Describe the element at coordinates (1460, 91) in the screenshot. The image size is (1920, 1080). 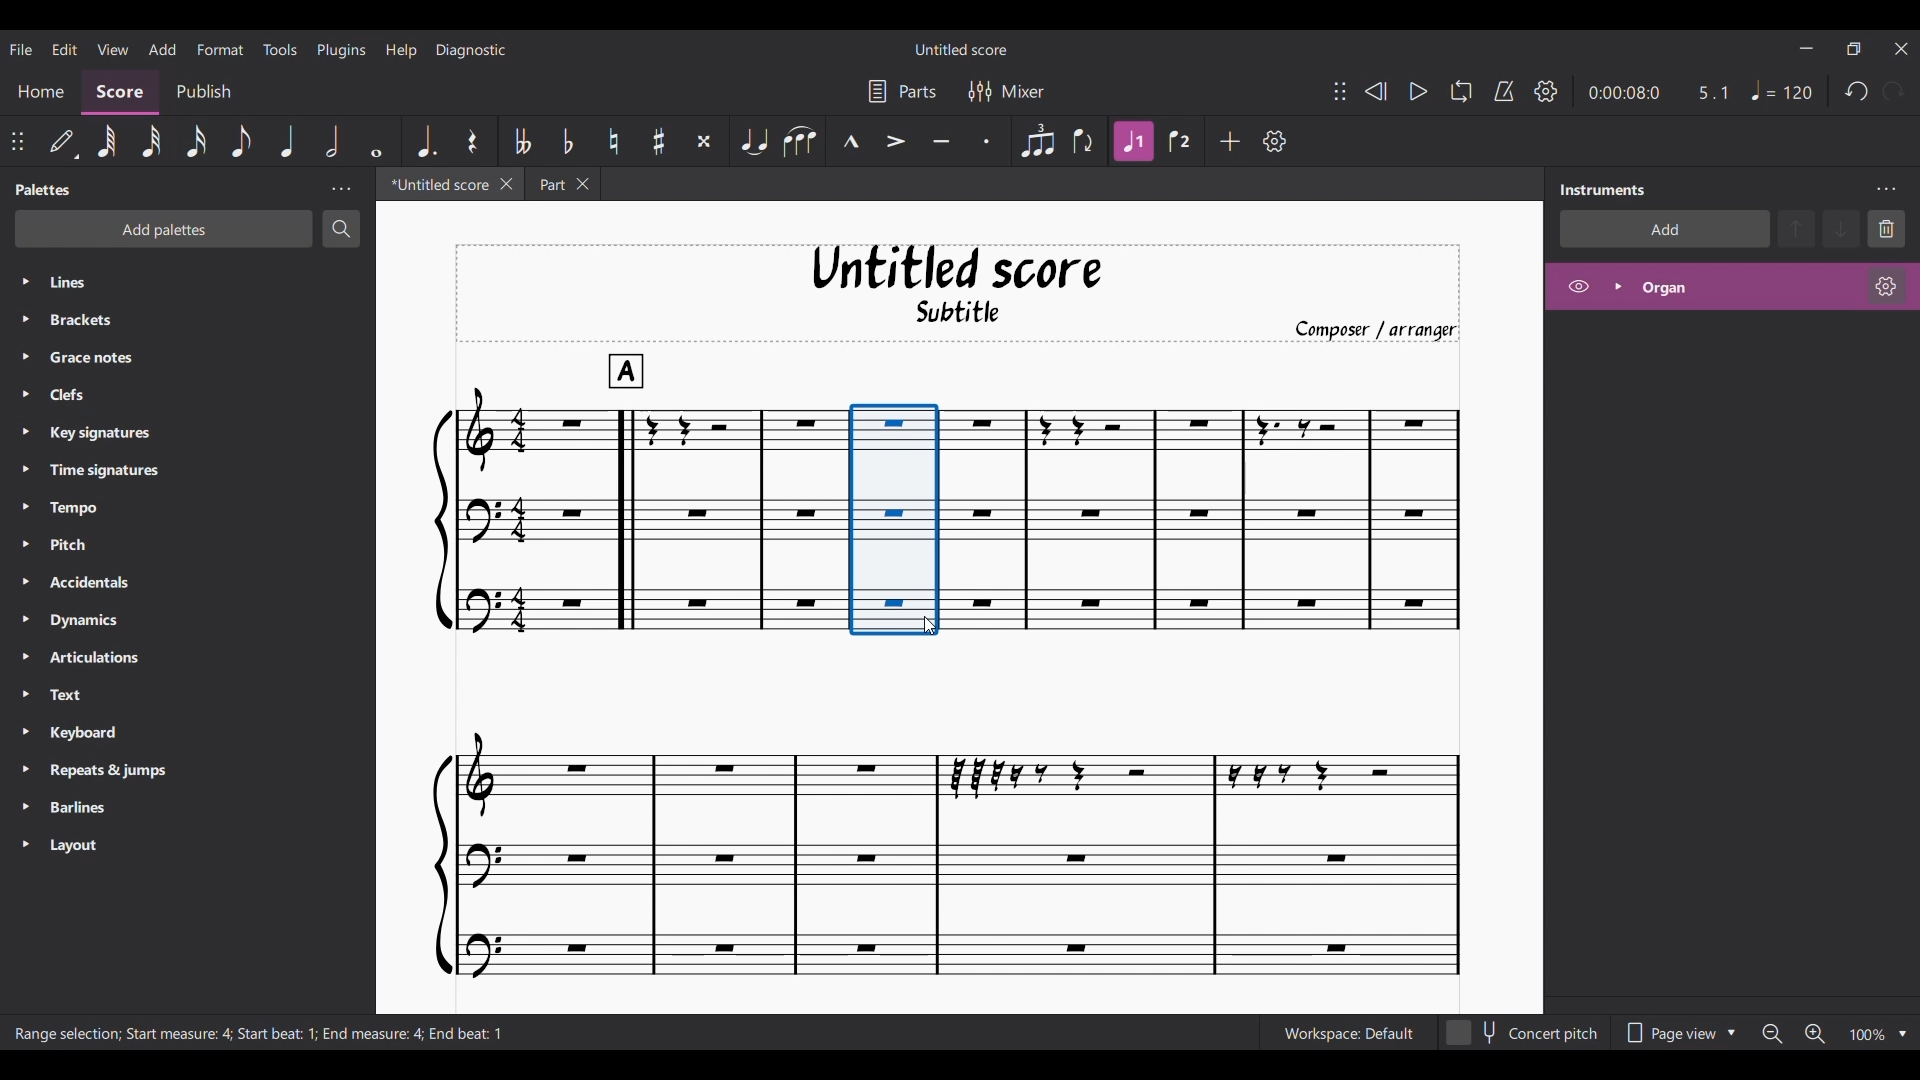
I see `Looping playback` at that location.